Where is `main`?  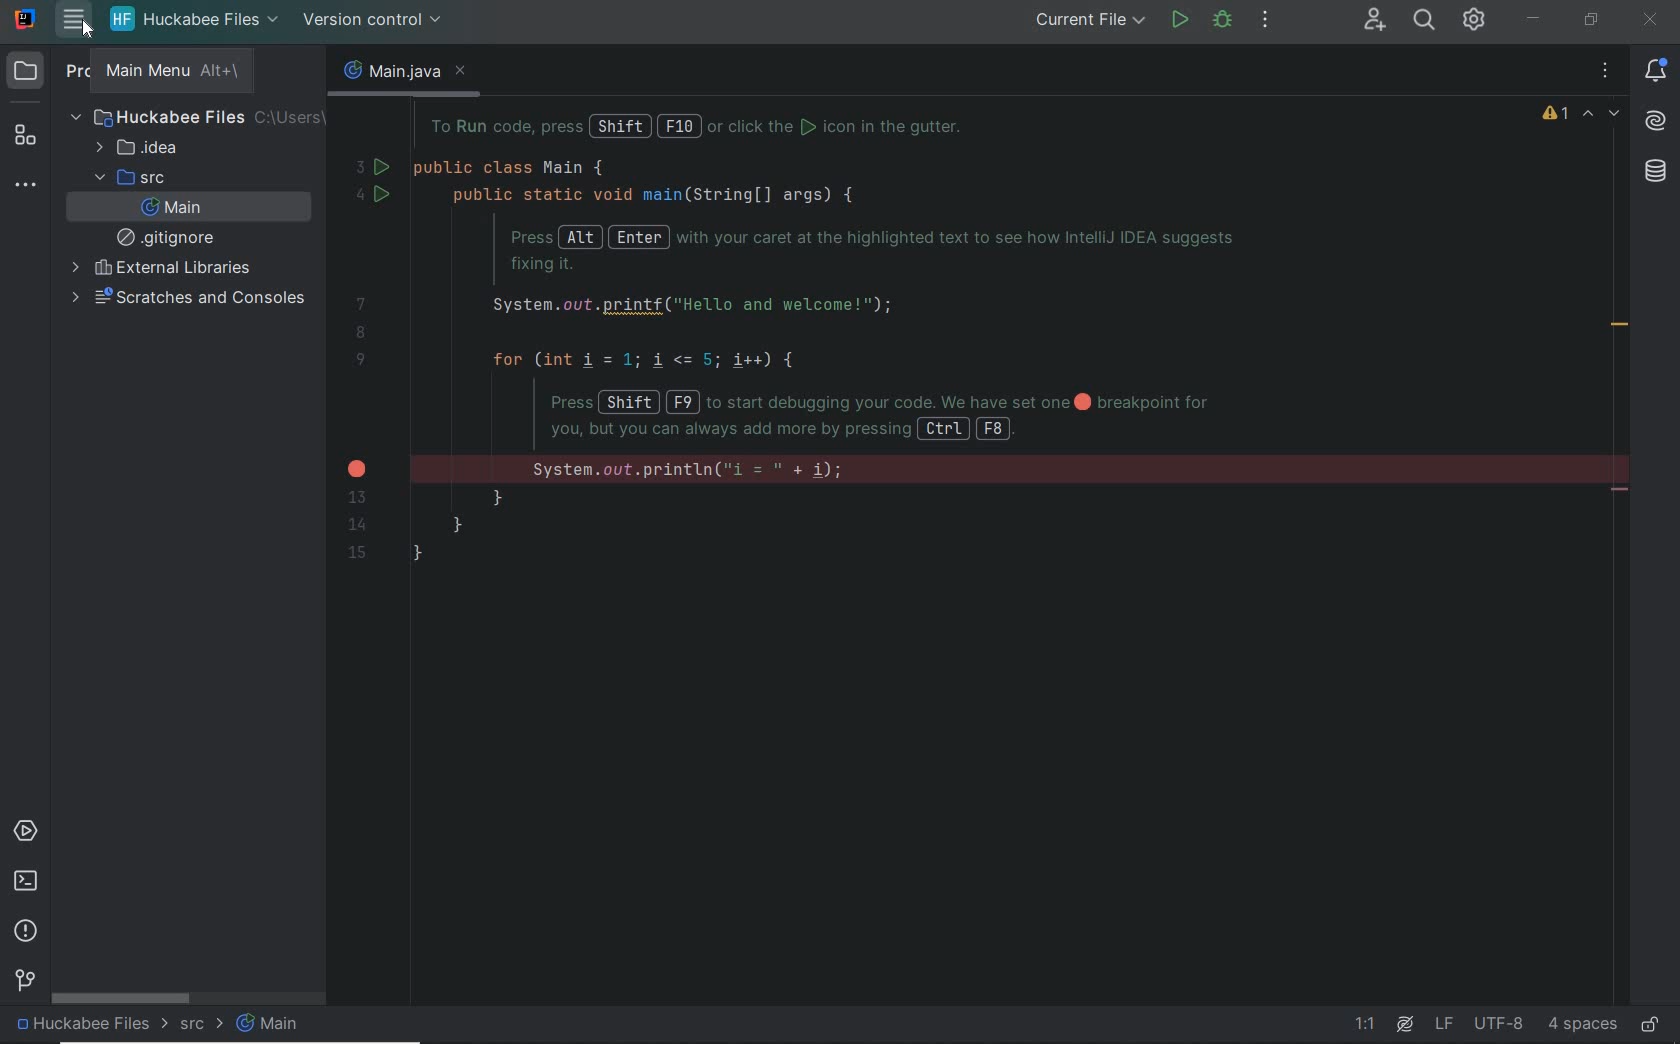
main is located at coordinates (172, 208).